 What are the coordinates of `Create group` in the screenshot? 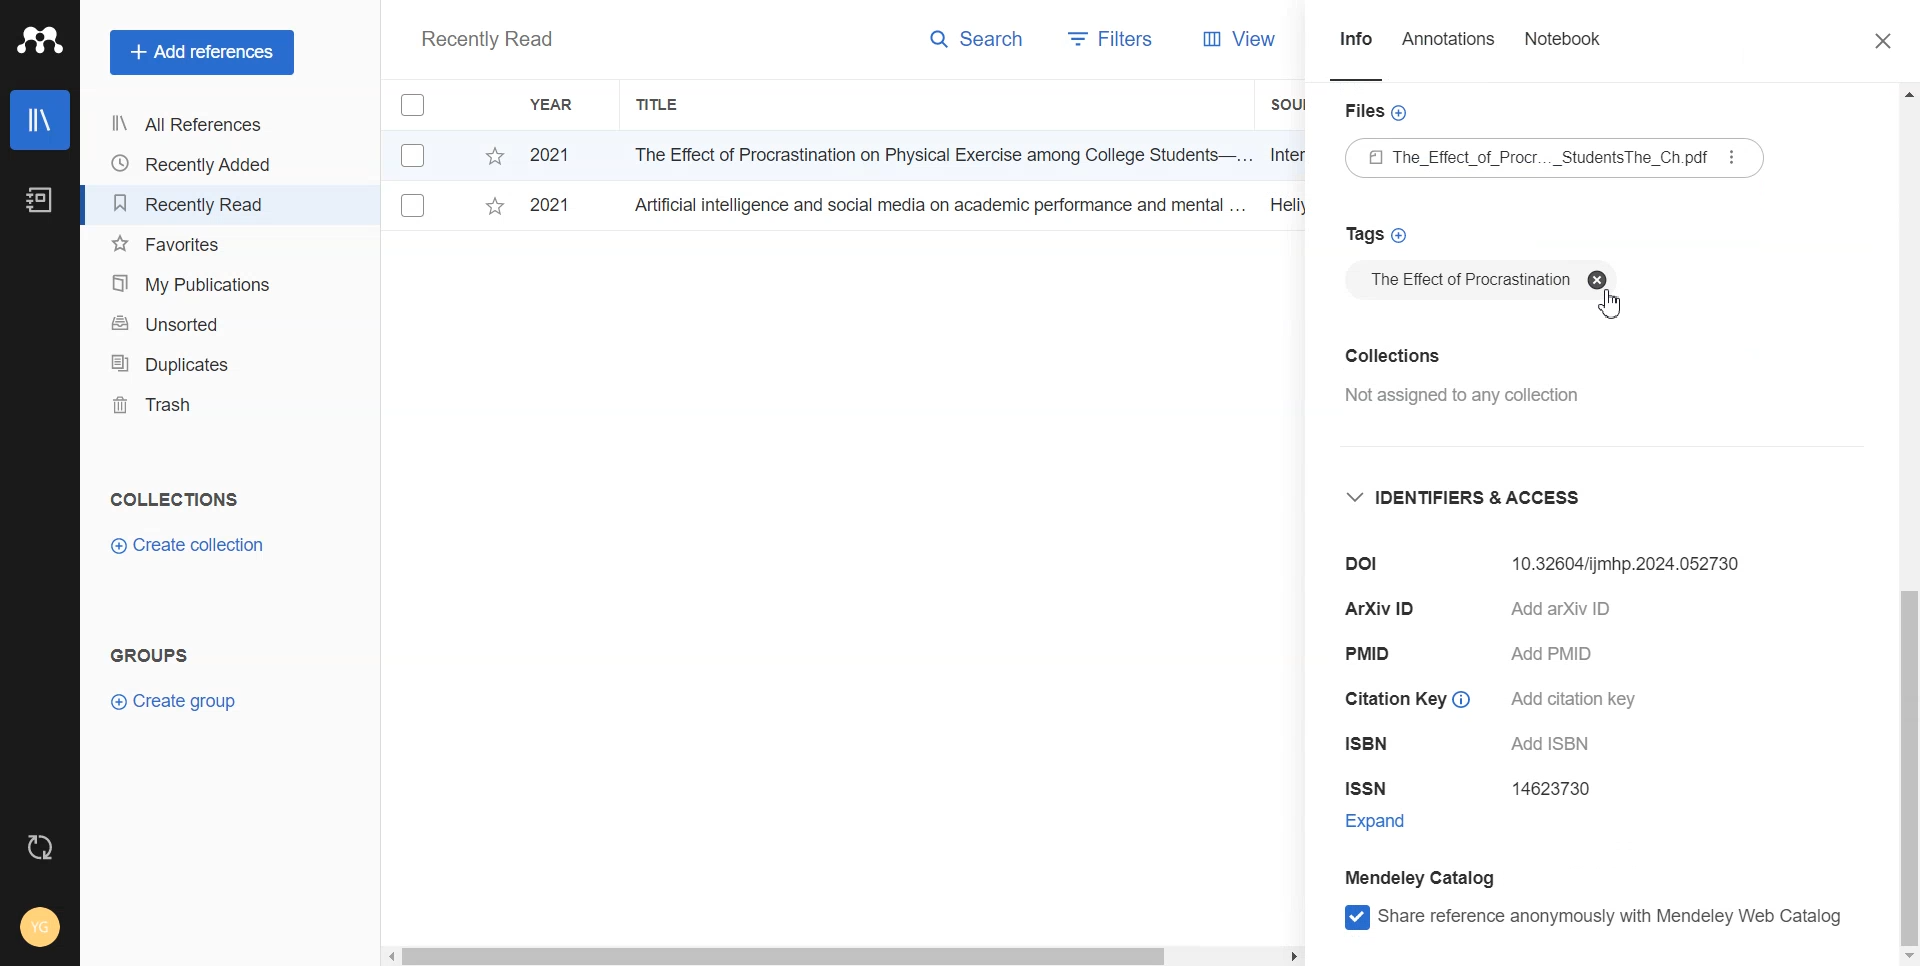 It's located at (175, 699).